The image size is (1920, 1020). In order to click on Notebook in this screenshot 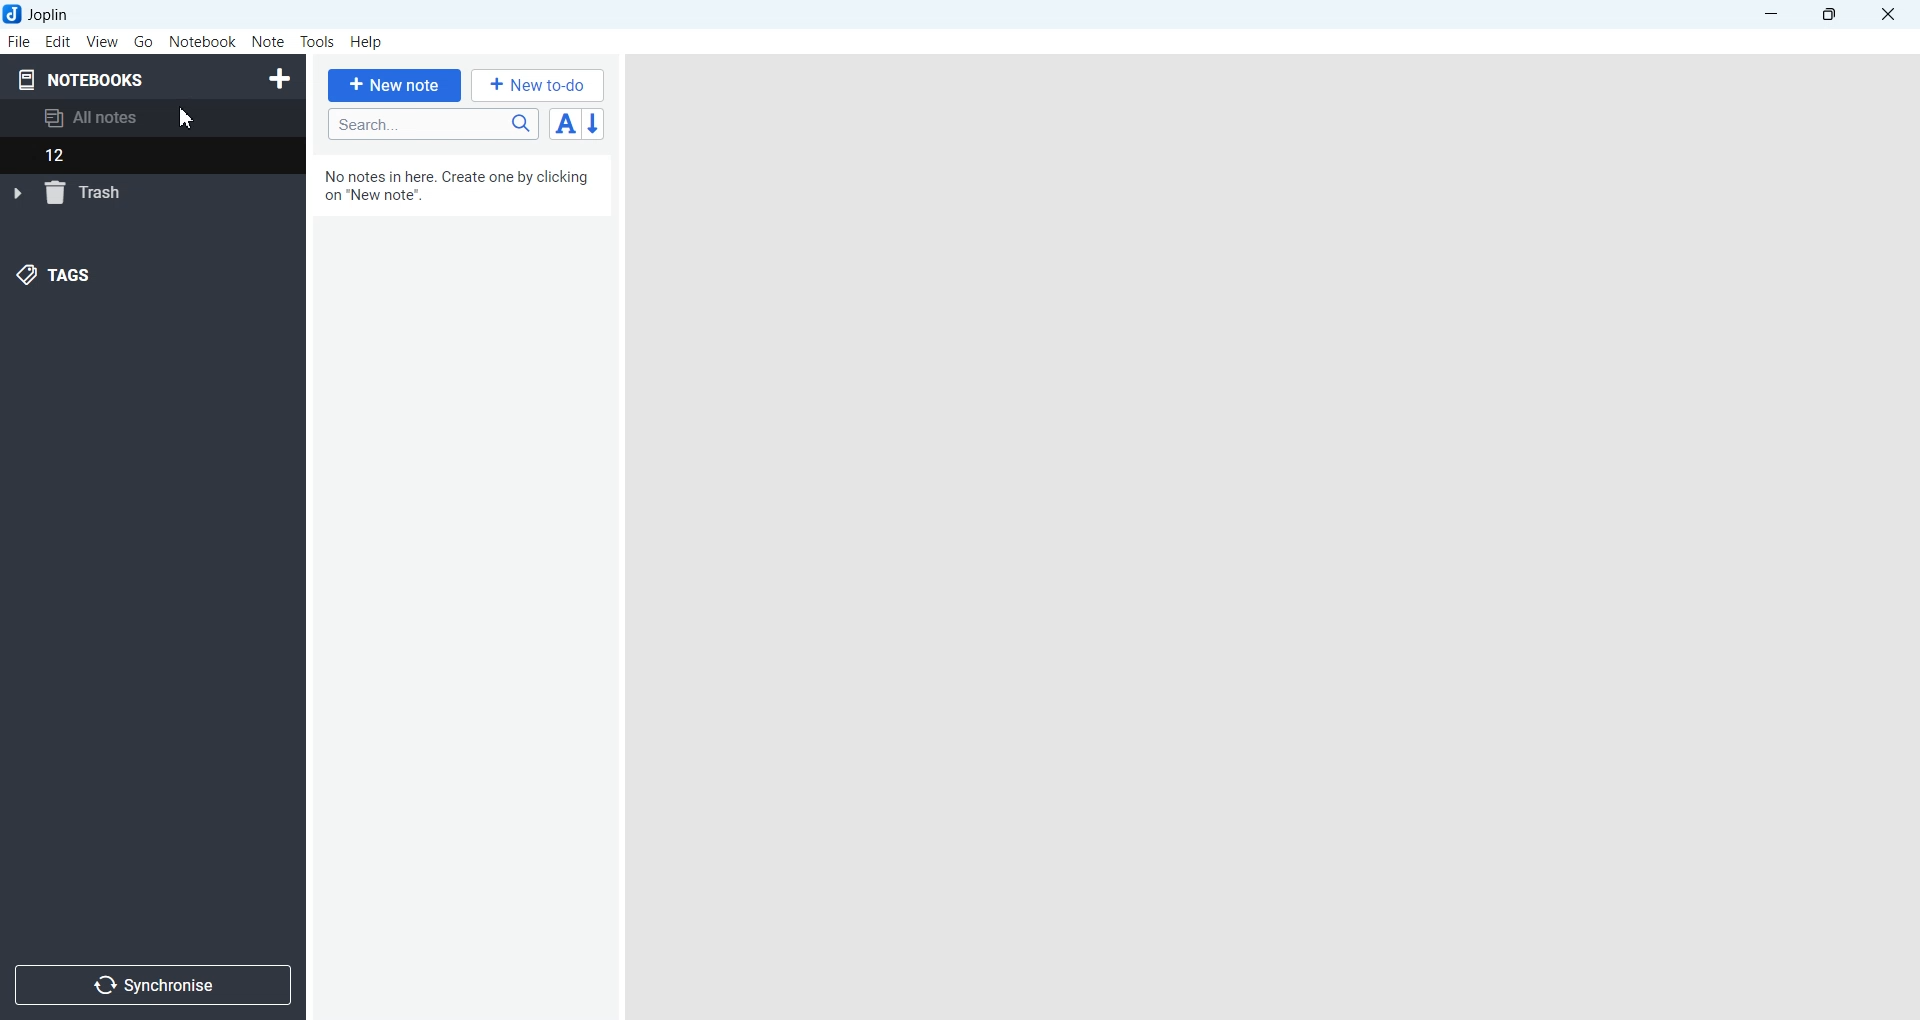, I will do `click(203, 42)`.